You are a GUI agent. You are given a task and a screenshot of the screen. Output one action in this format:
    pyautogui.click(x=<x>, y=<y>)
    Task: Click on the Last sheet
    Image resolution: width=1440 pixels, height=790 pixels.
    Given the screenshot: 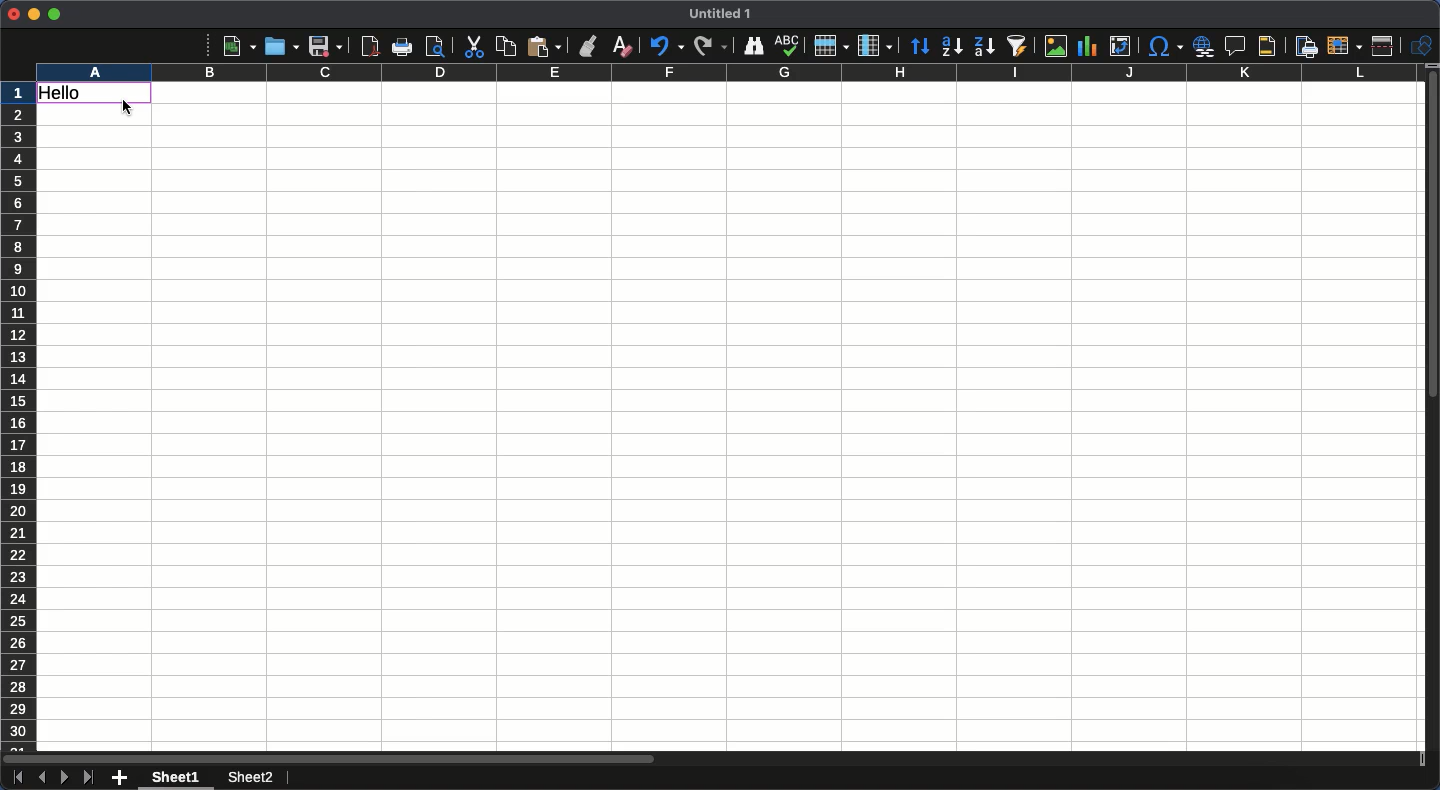 What is the action you would take?
    pyautogui.click(x=88, y=777)
    